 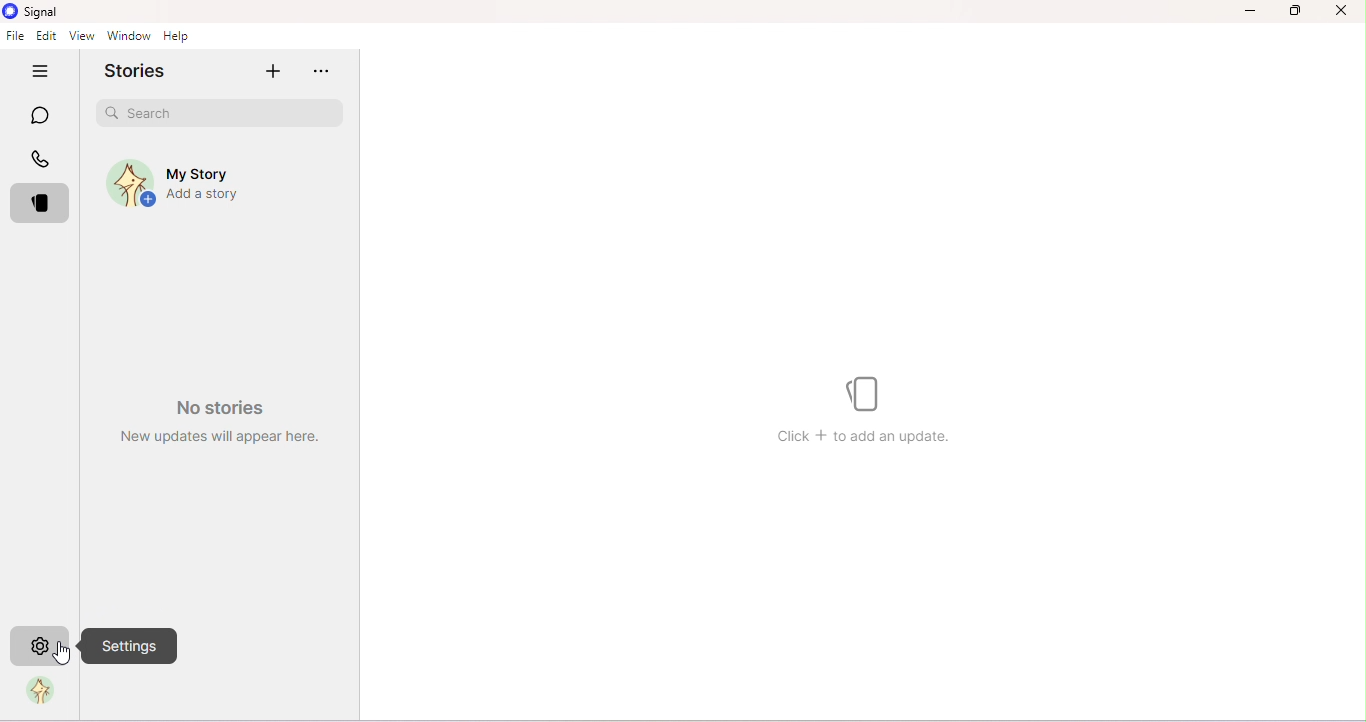 I want to click on File, so click(x=17, y=38).